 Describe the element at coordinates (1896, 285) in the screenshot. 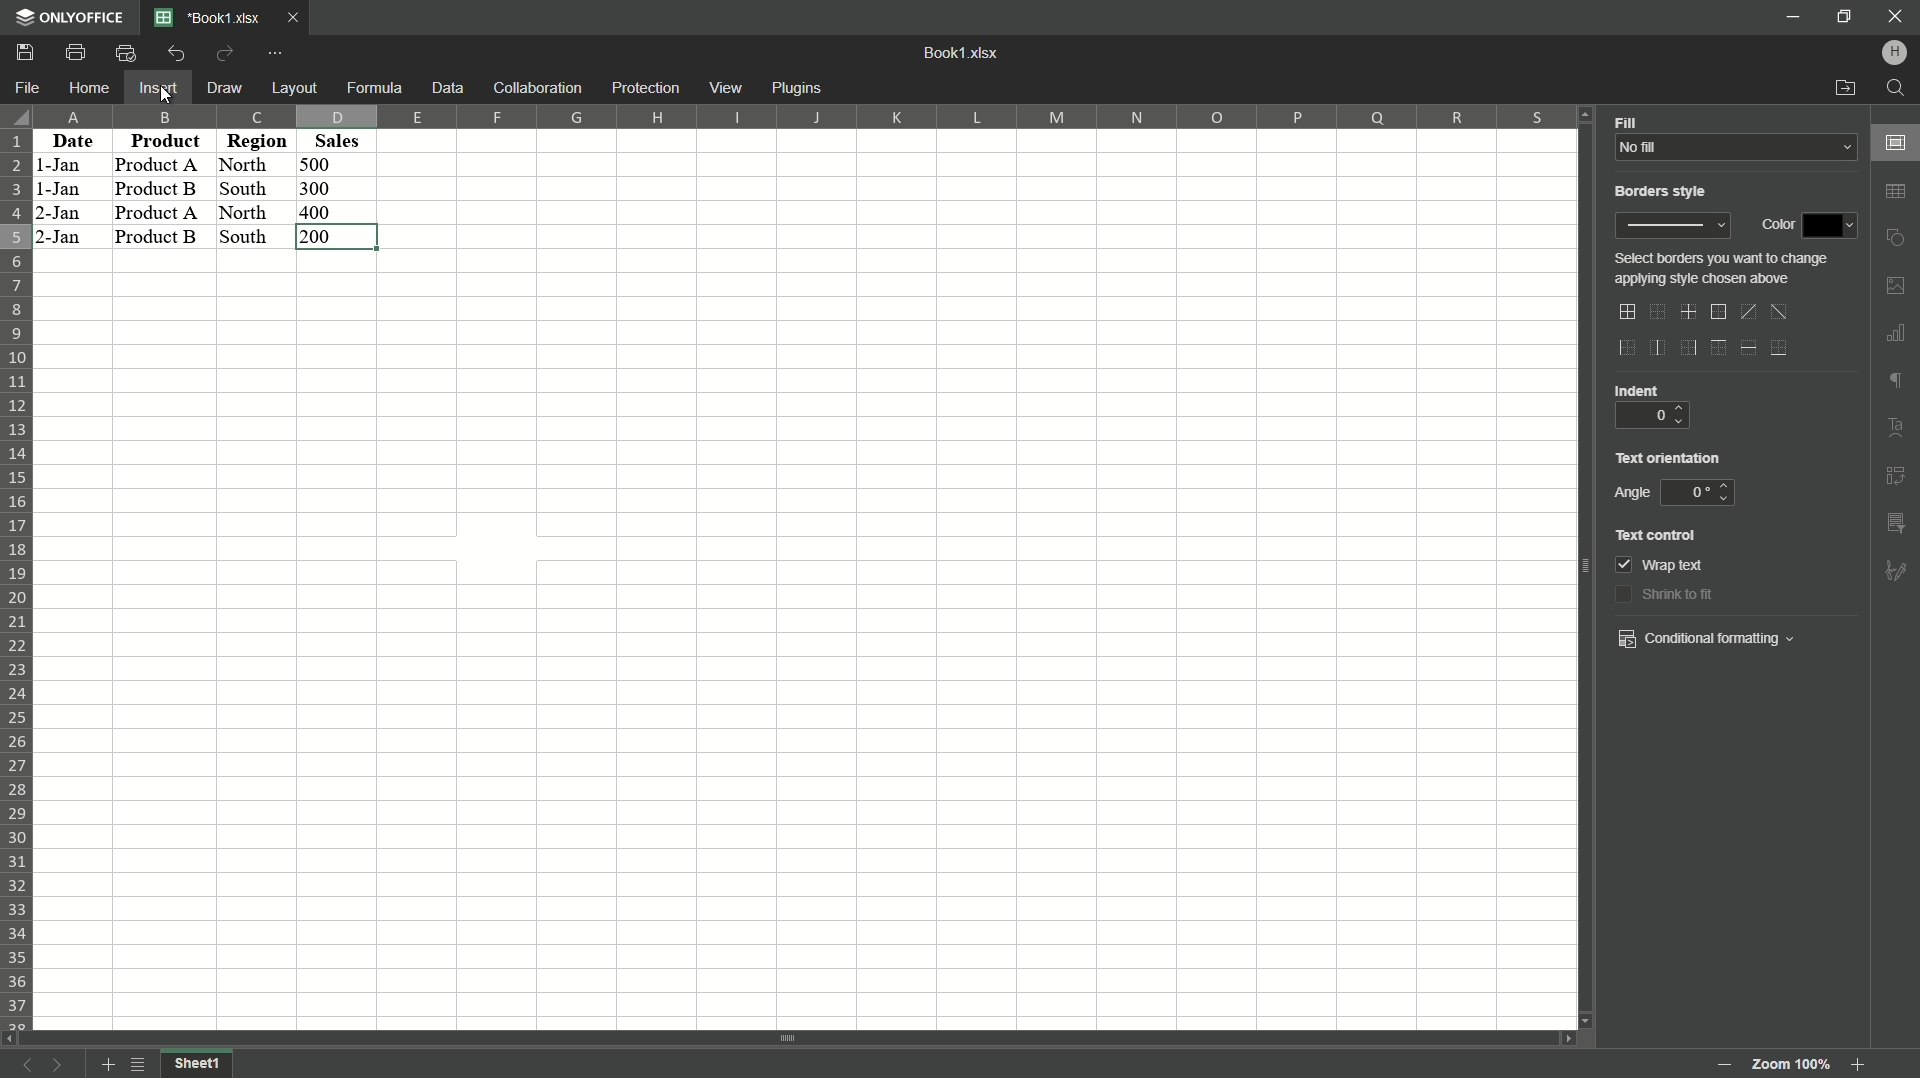

I see `insert image` at that location.